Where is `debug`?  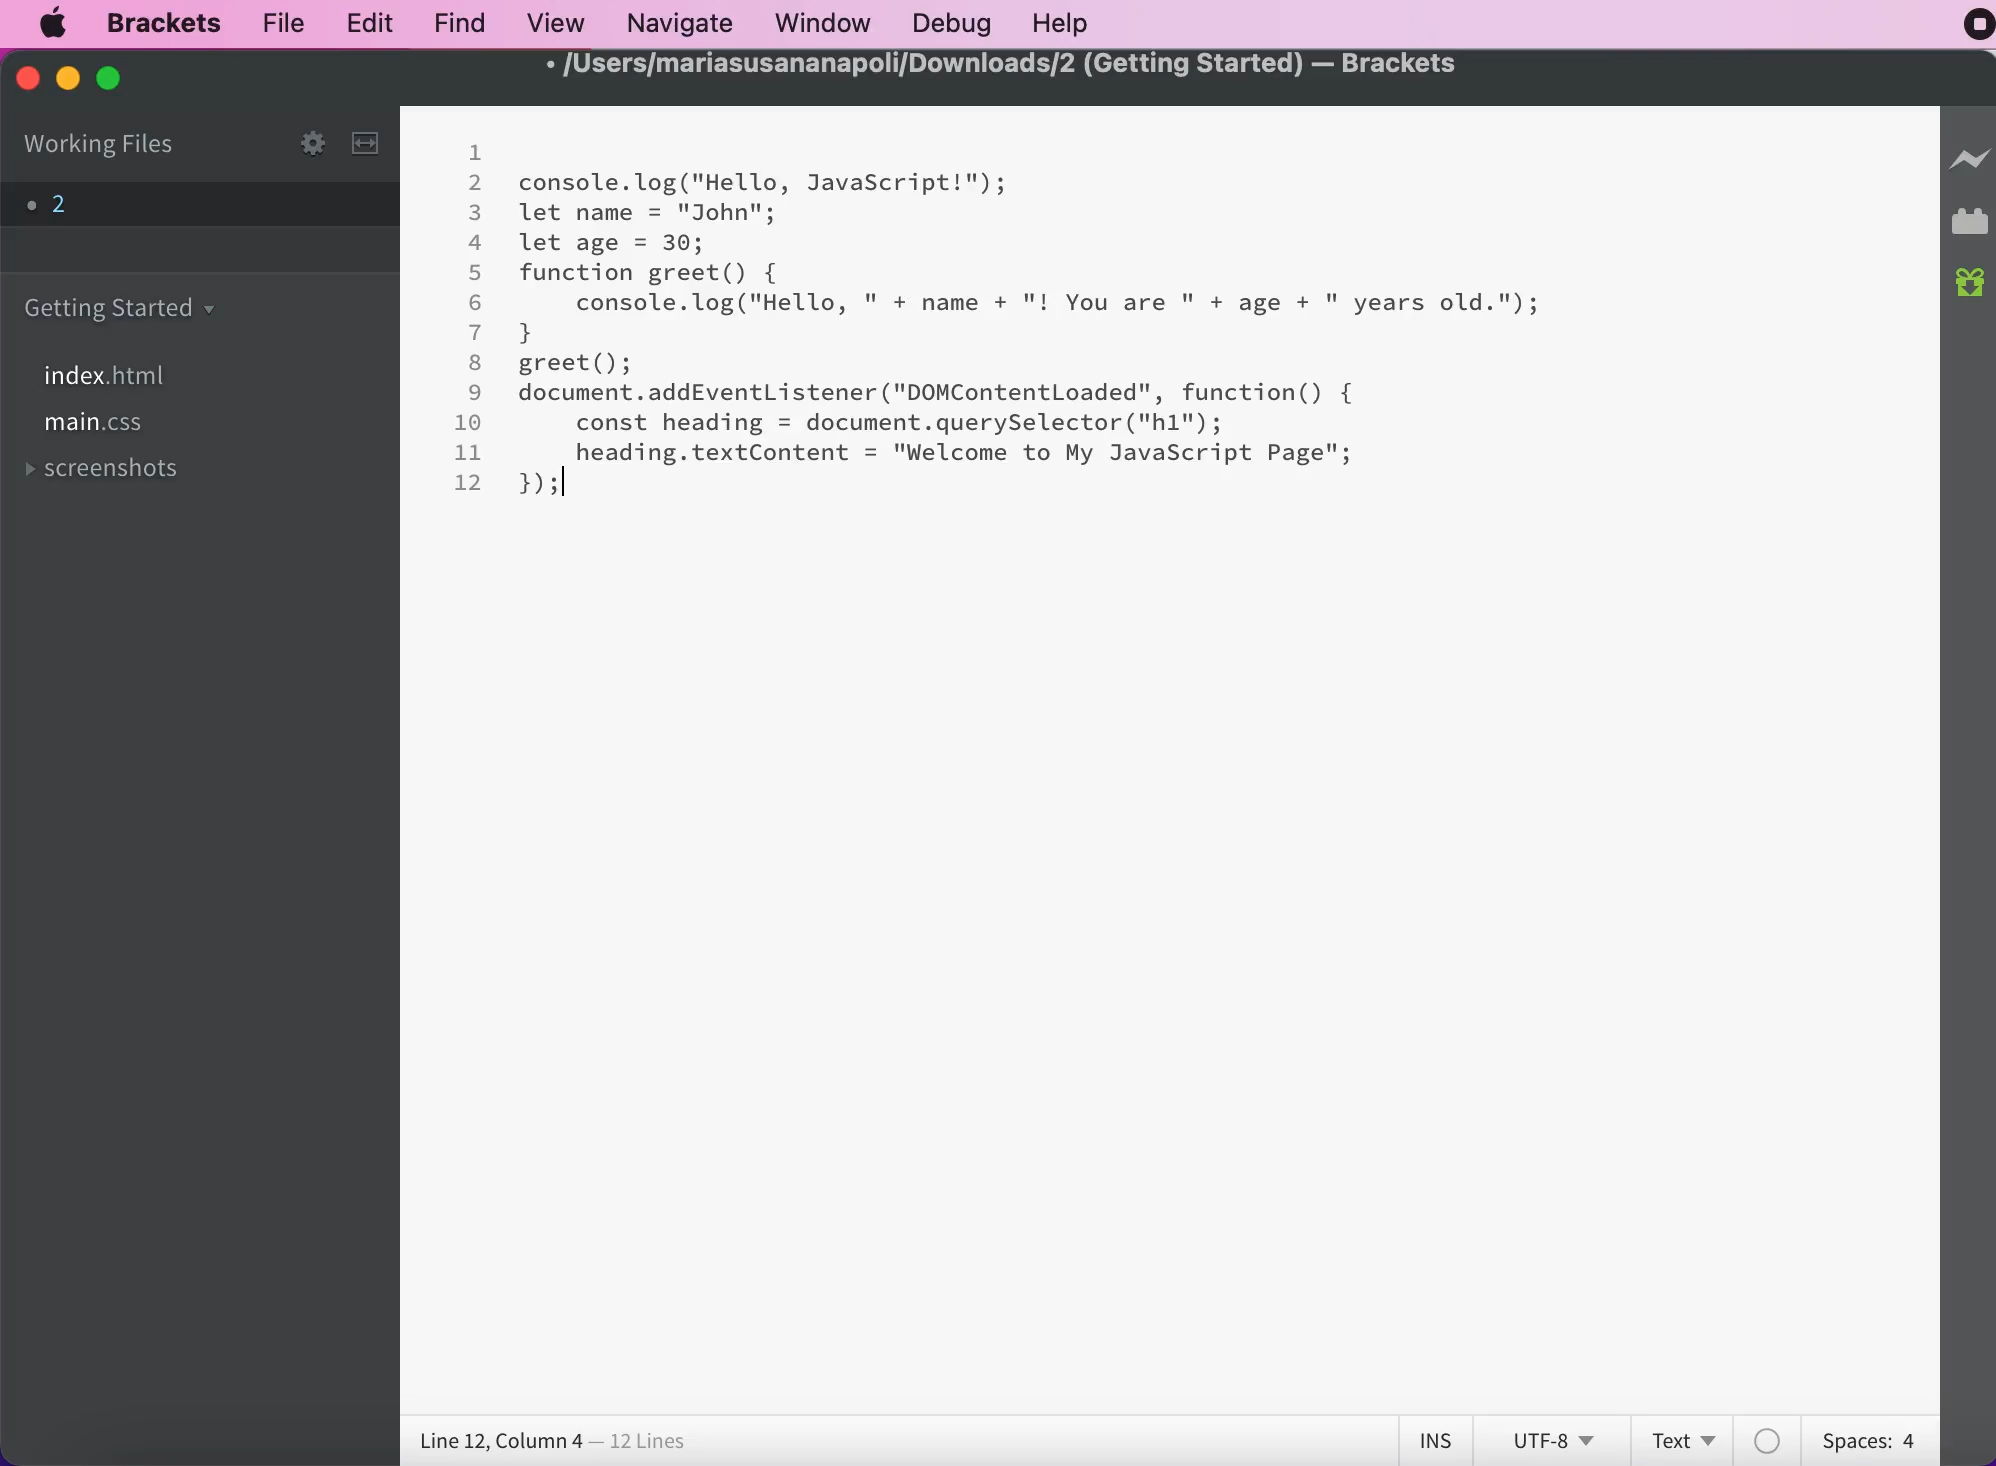
debug is located at coordinates (949, 26).